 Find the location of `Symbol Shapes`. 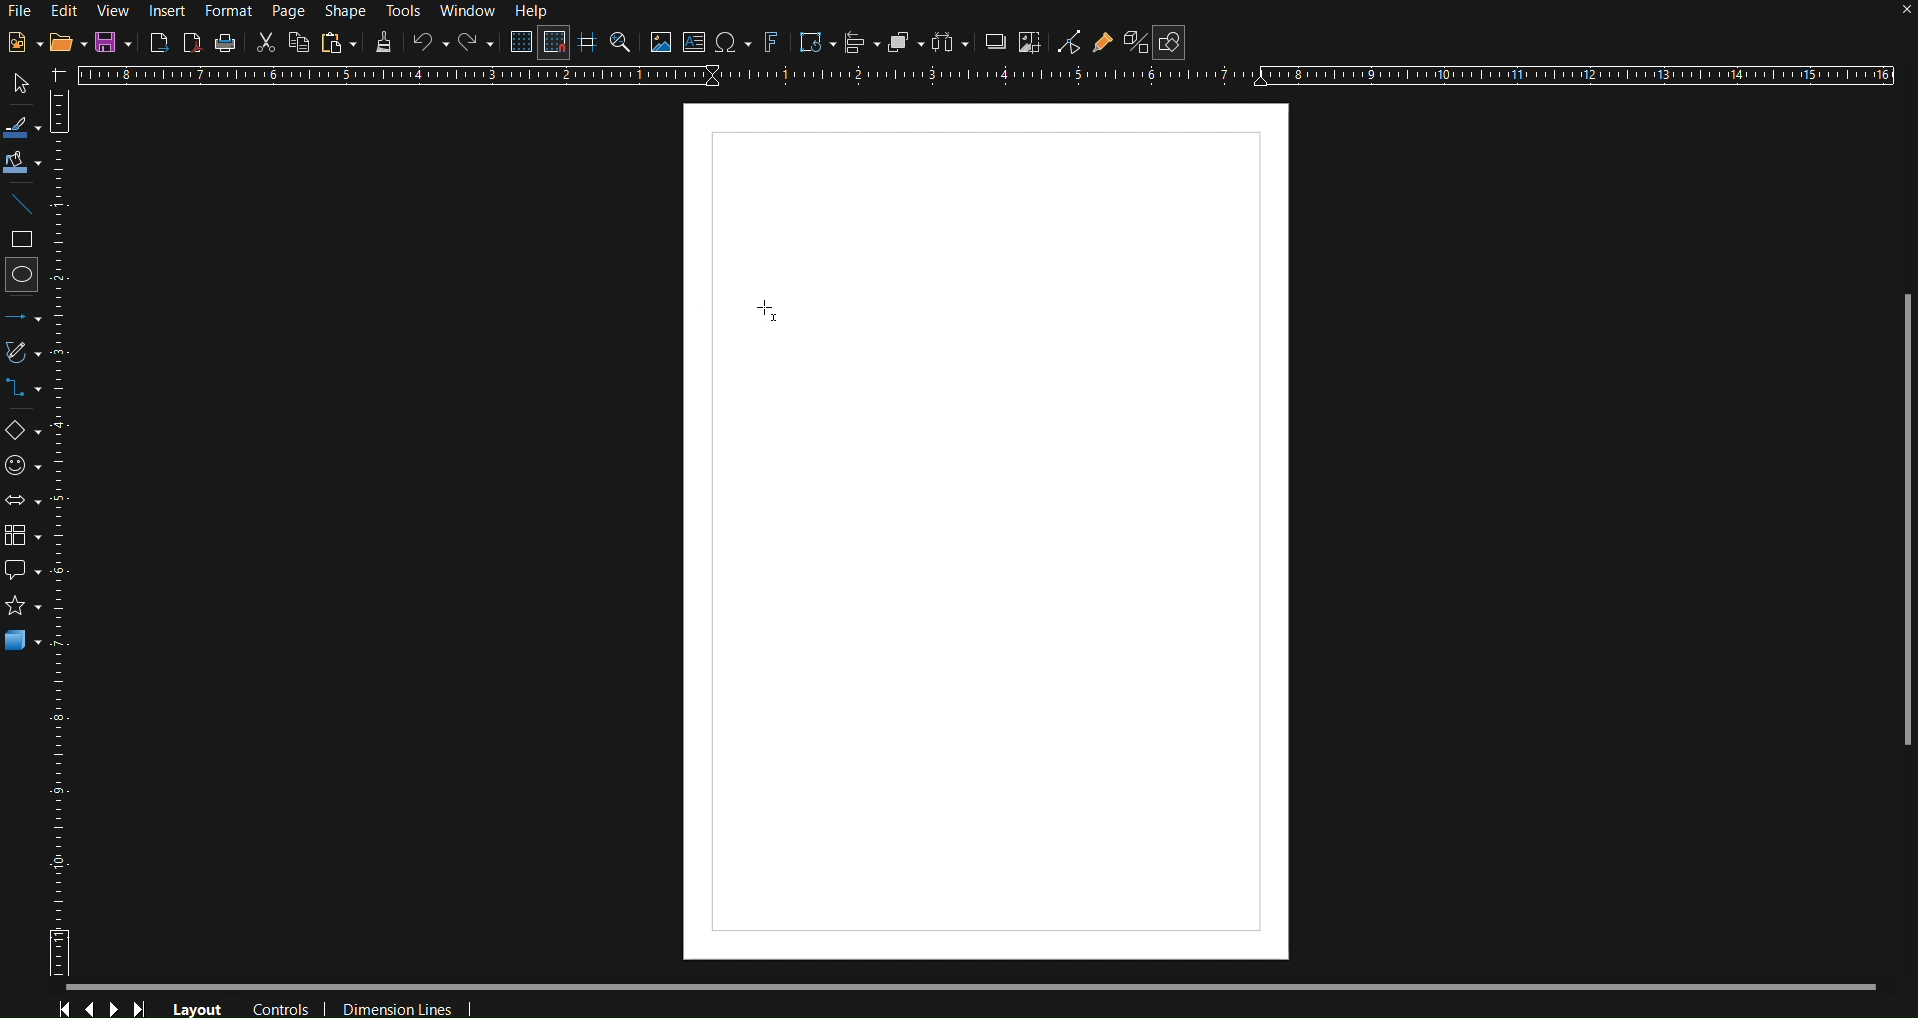

Symbol Shapes is located at coordinates (28, 465).